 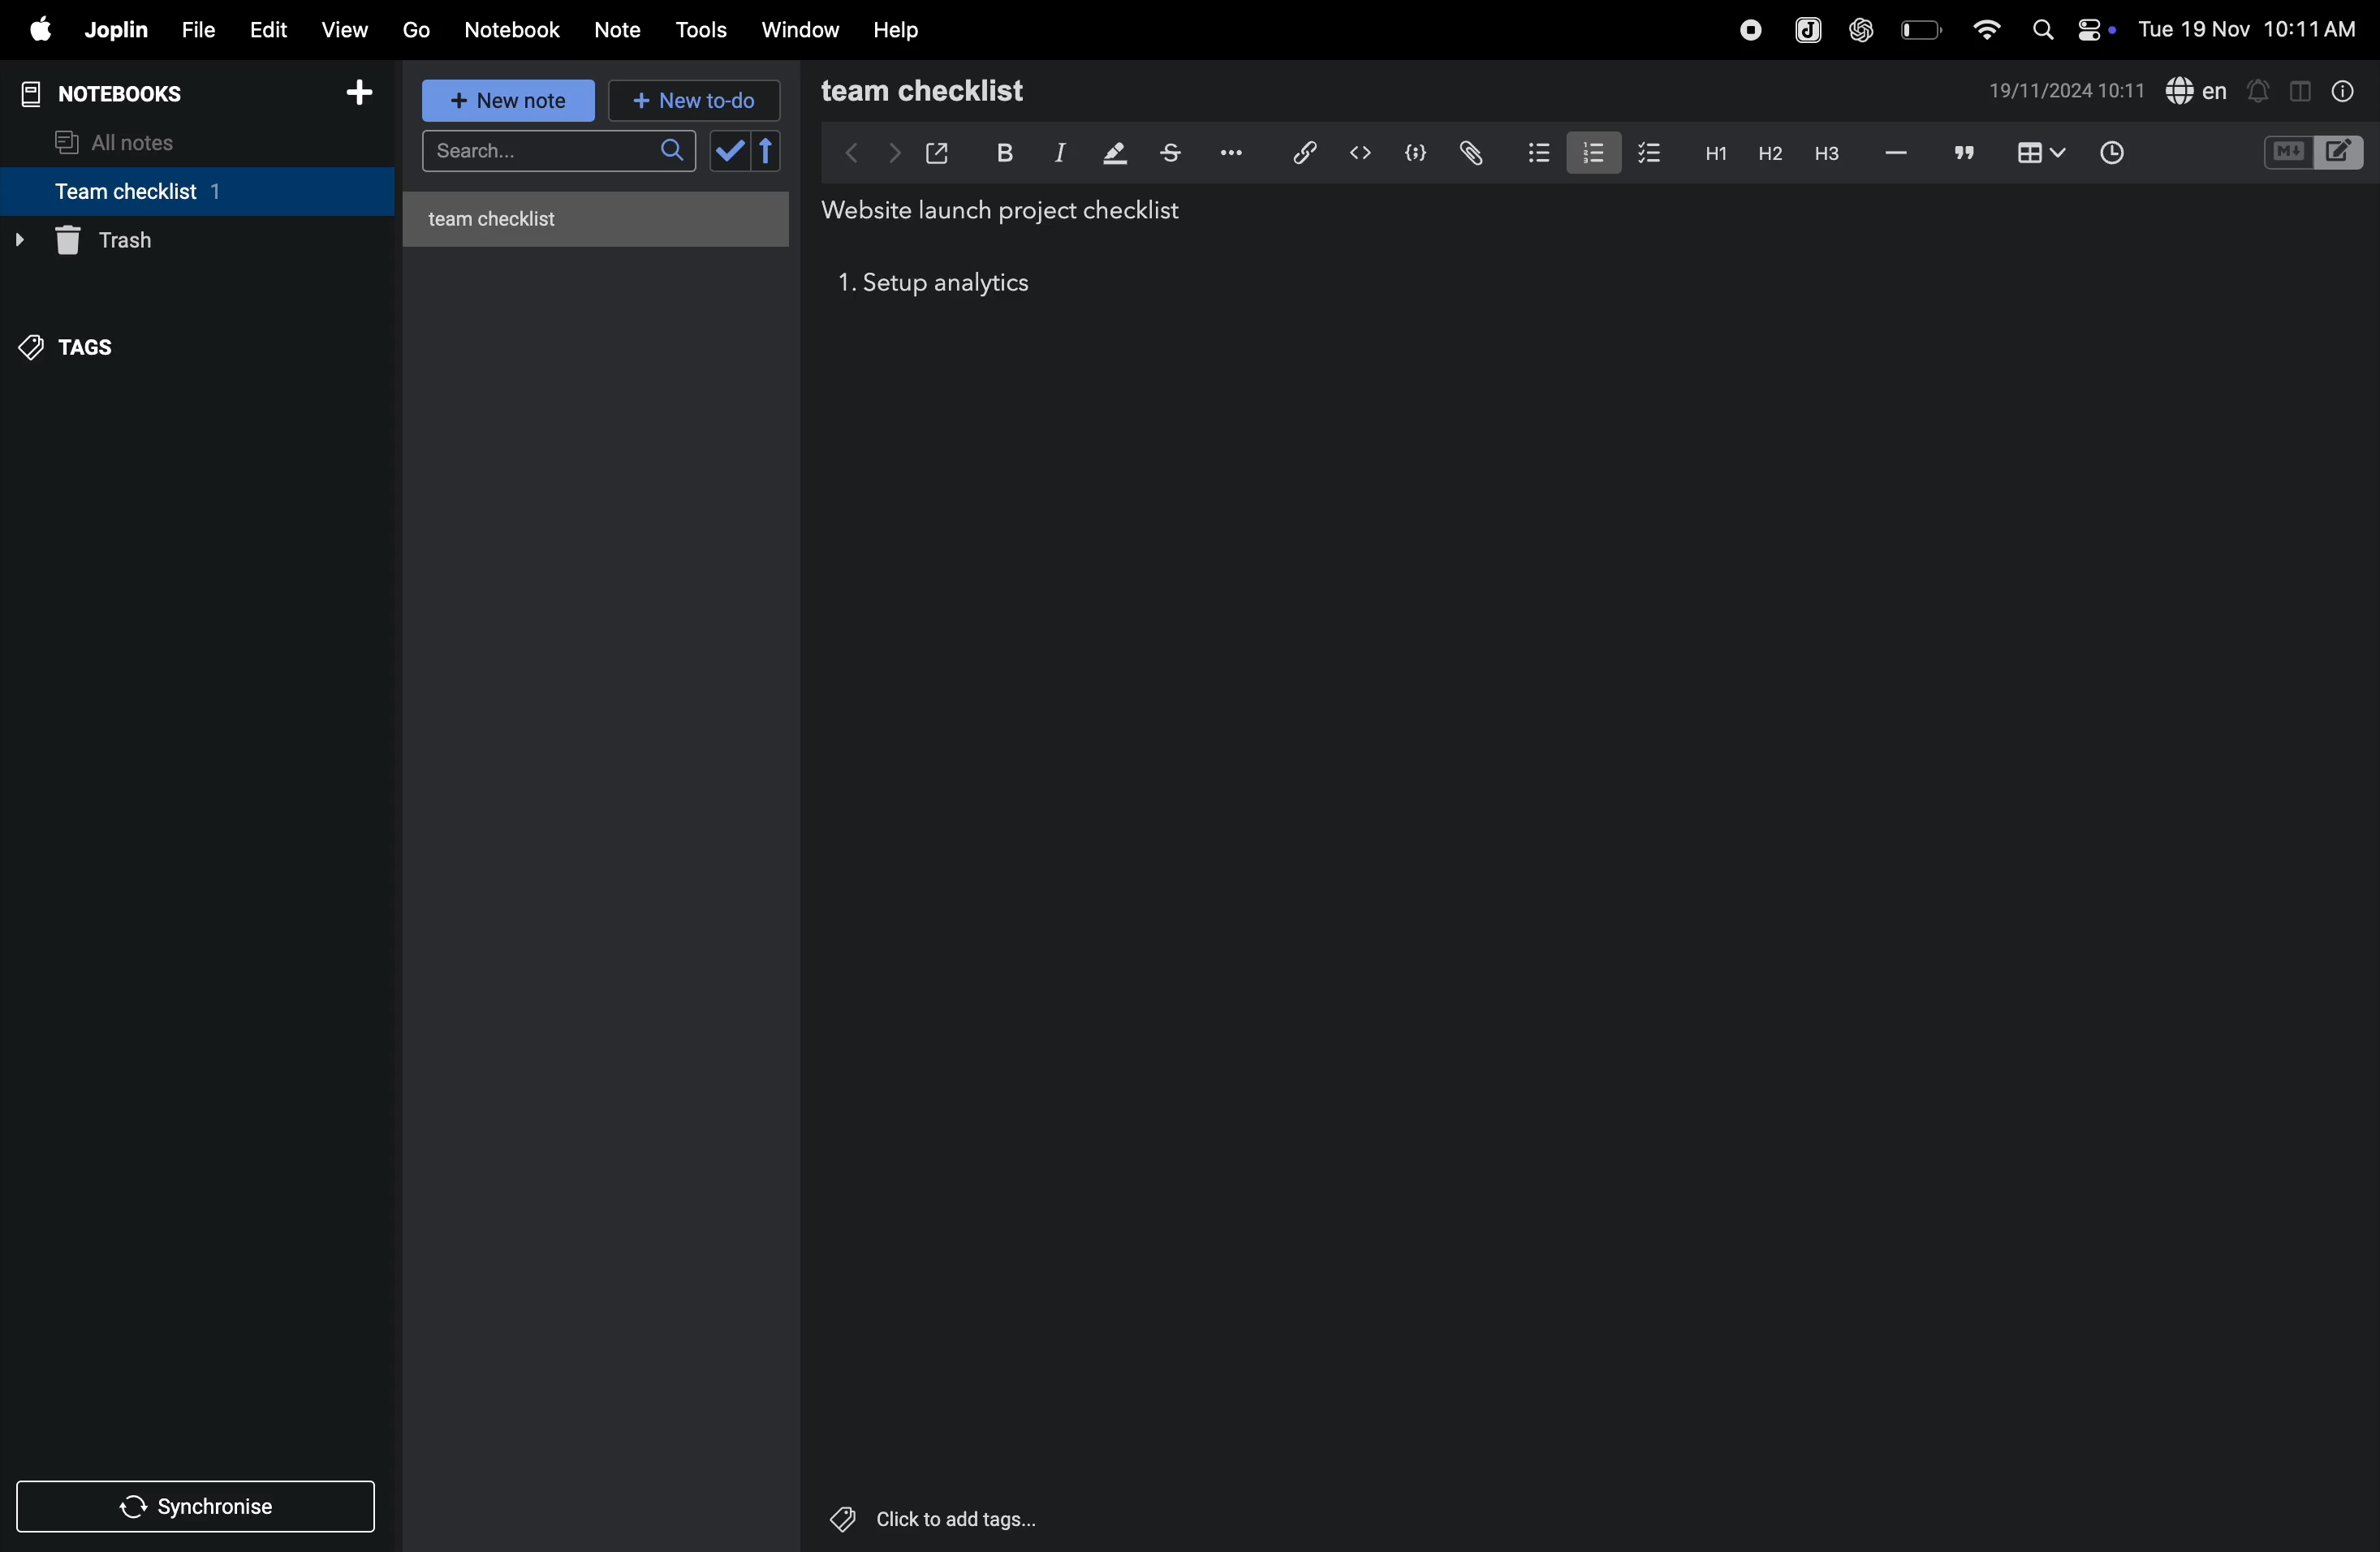 What do you see at coordinates (114, 91) in the screenshot?
I see `notebooks` at bounding box center [114, 91].